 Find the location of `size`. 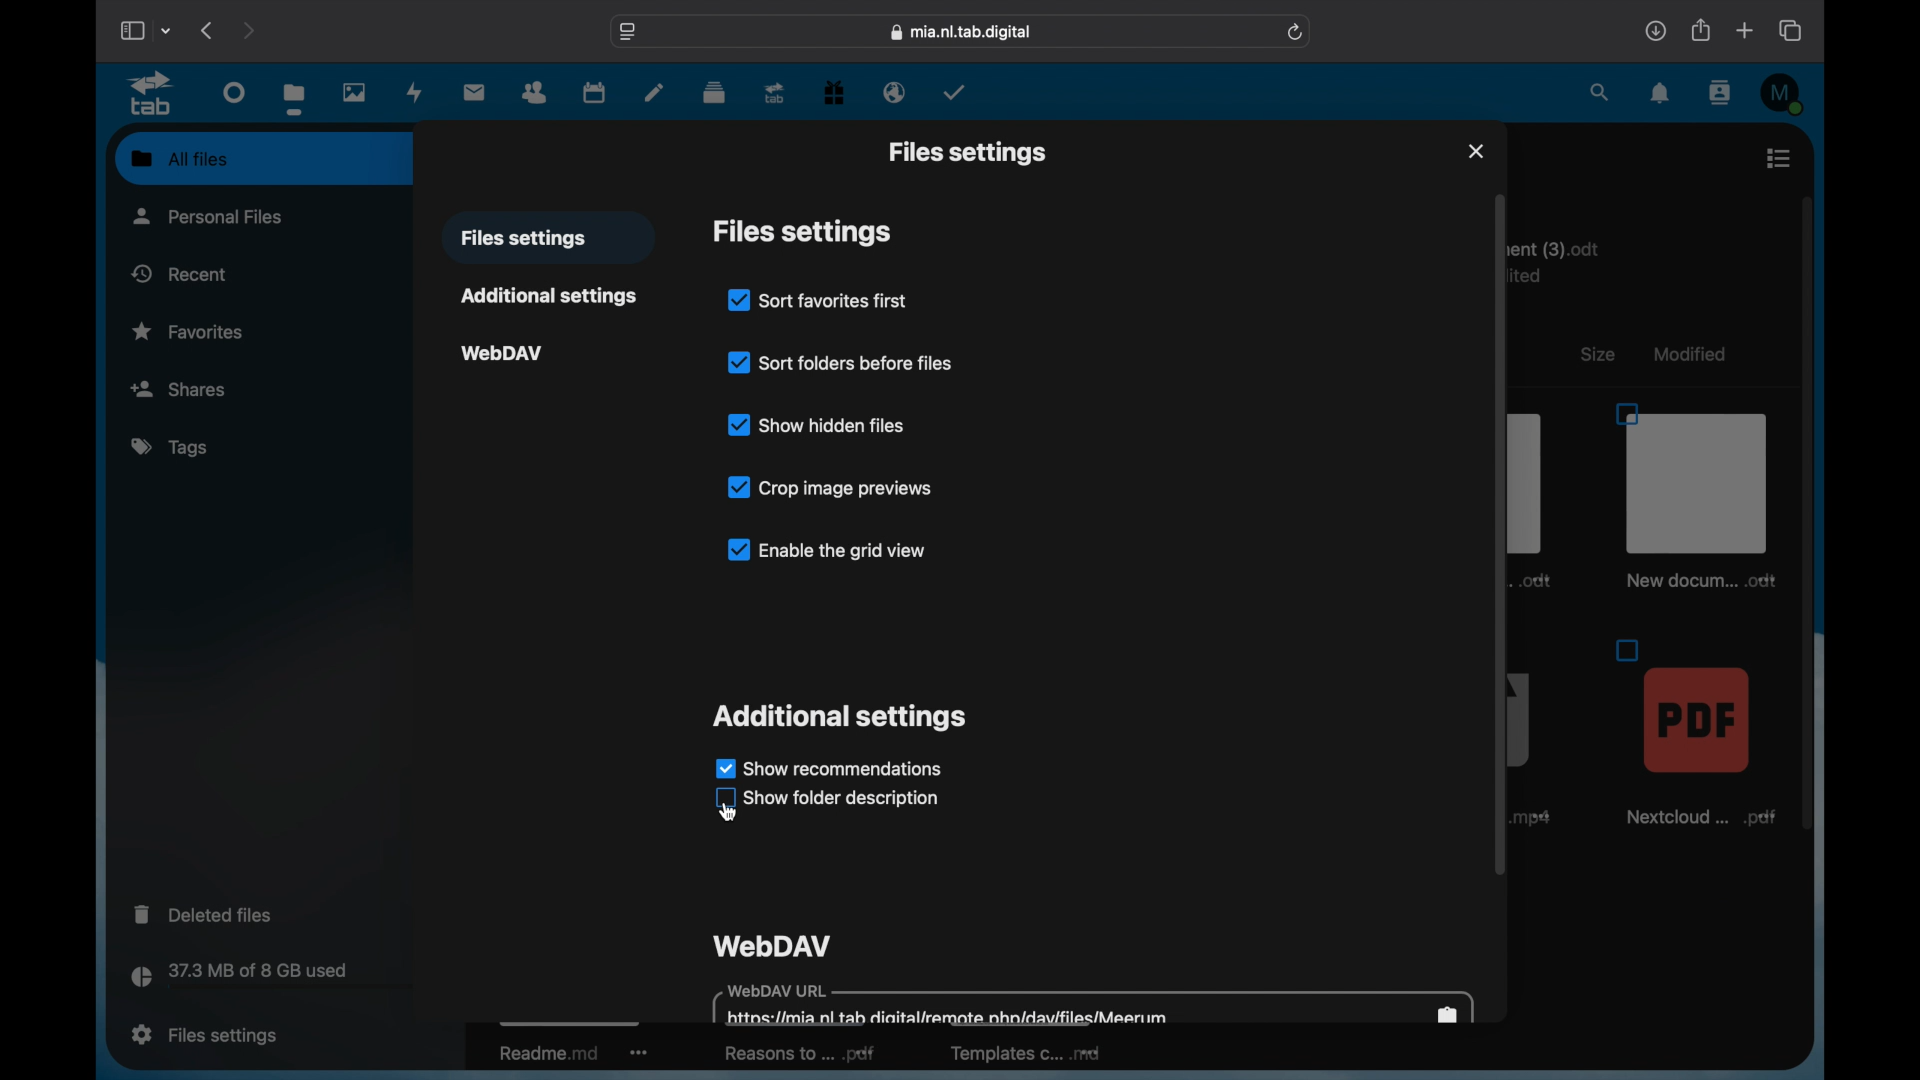

size is located at coordinates (1601, 354).